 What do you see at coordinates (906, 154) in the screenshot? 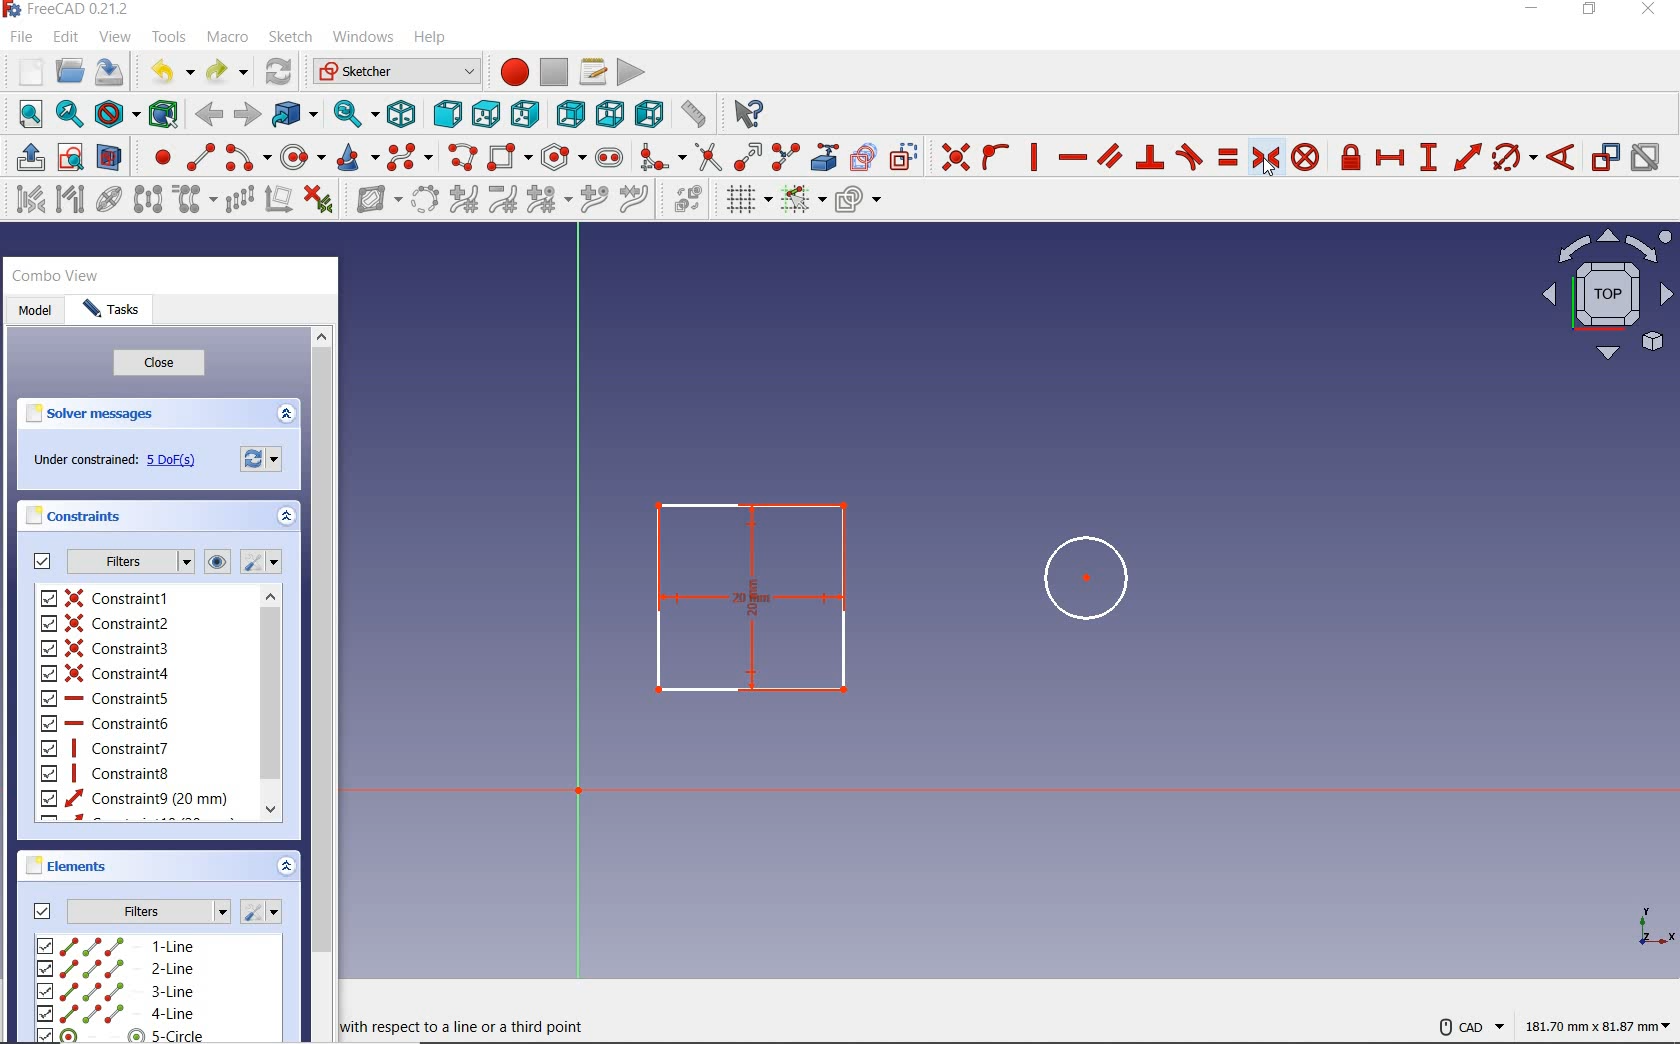
I see `toggle construction geometry` at bounding box center [906, 154].